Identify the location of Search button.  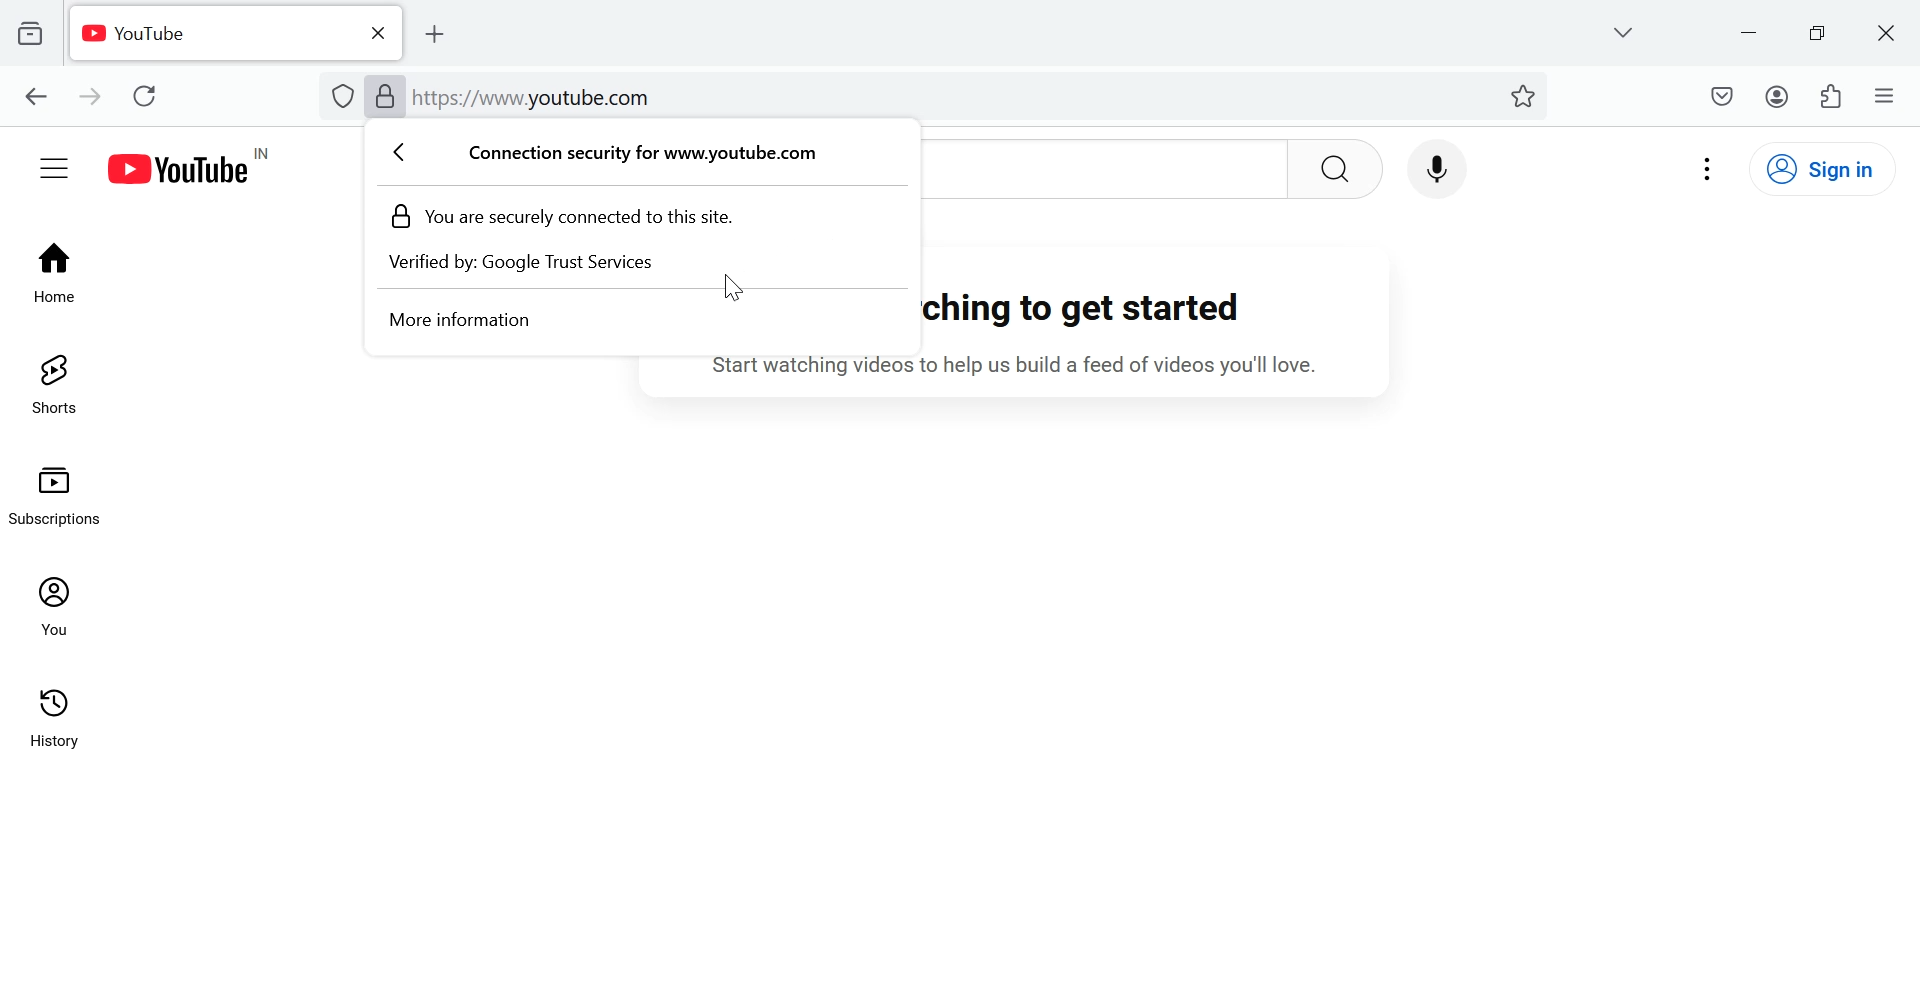
(1336, 168).